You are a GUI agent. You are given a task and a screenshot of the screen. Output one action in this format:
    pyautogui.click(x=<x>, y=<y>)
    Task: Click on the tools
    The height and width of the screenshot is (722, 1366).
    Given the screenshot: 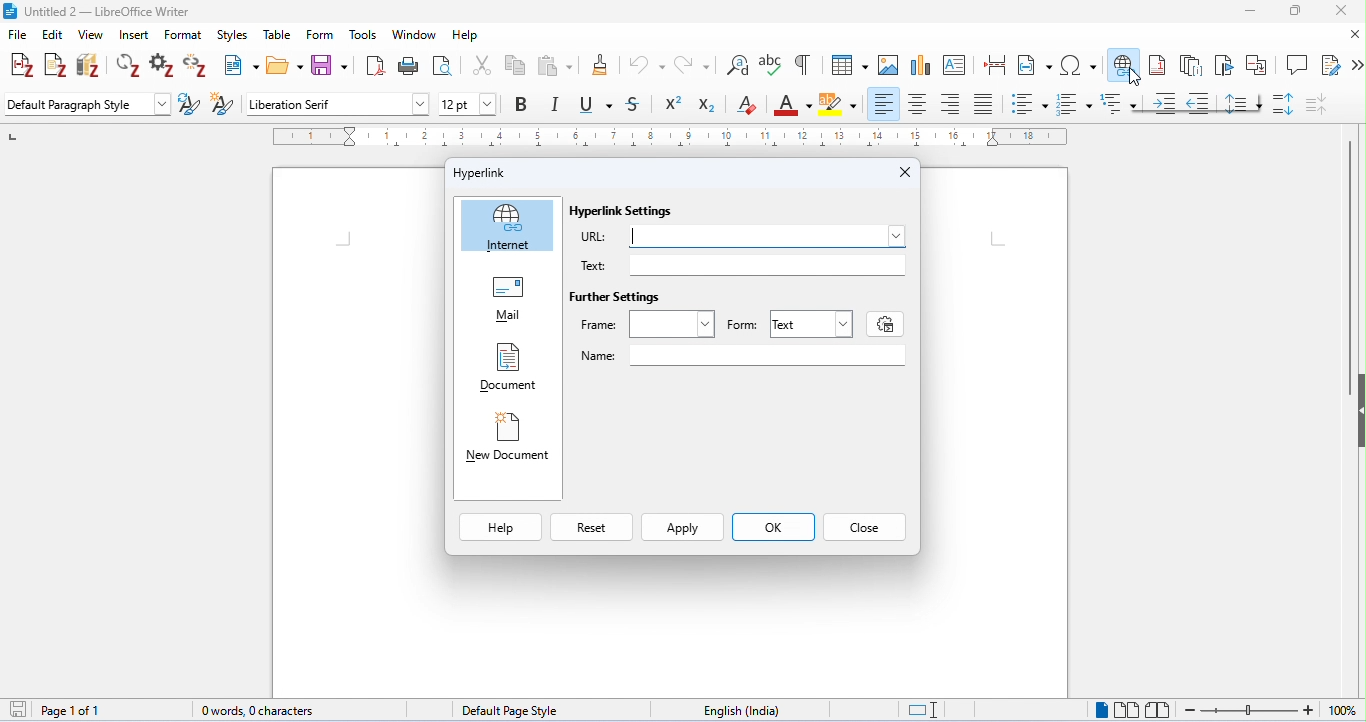 What is the action you would take?
    pyautogui.click(x=364, y=34)
    